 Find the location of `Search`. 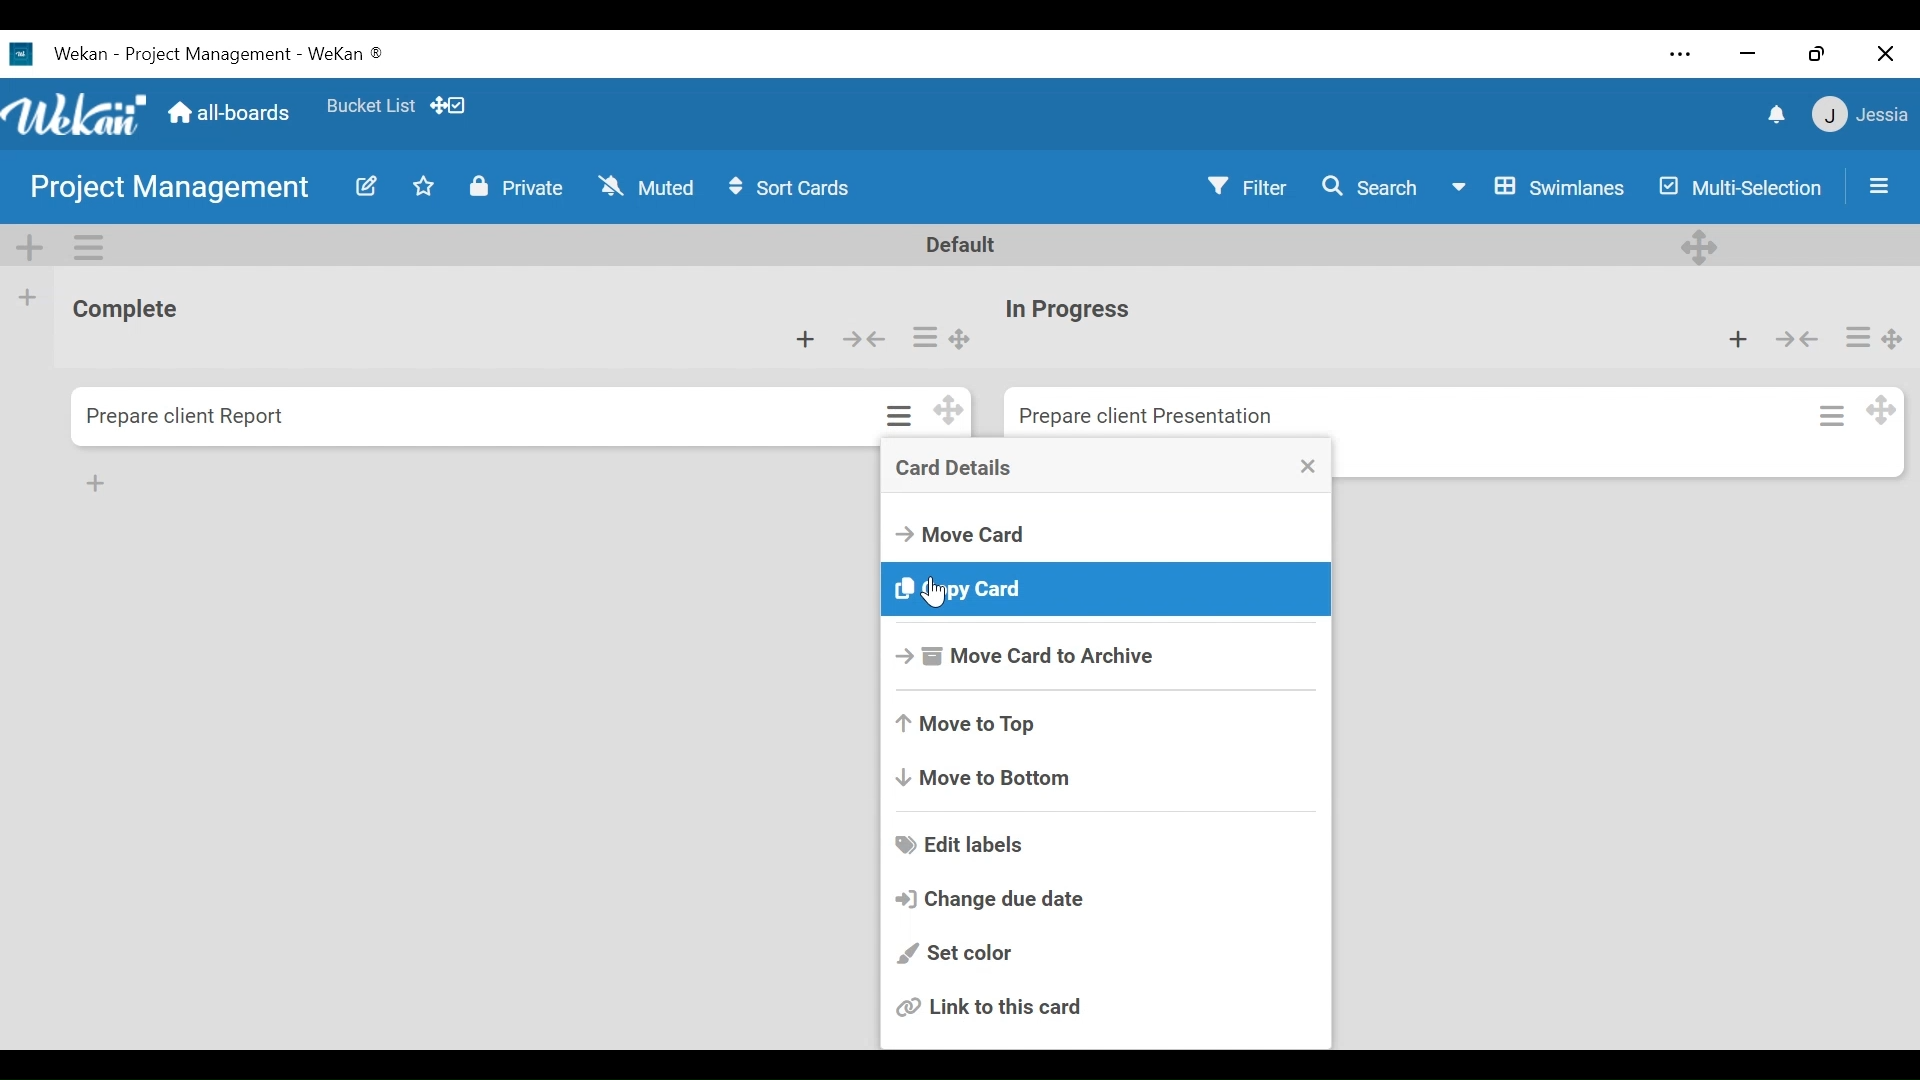

Search is located at coordinates (1373, 184).